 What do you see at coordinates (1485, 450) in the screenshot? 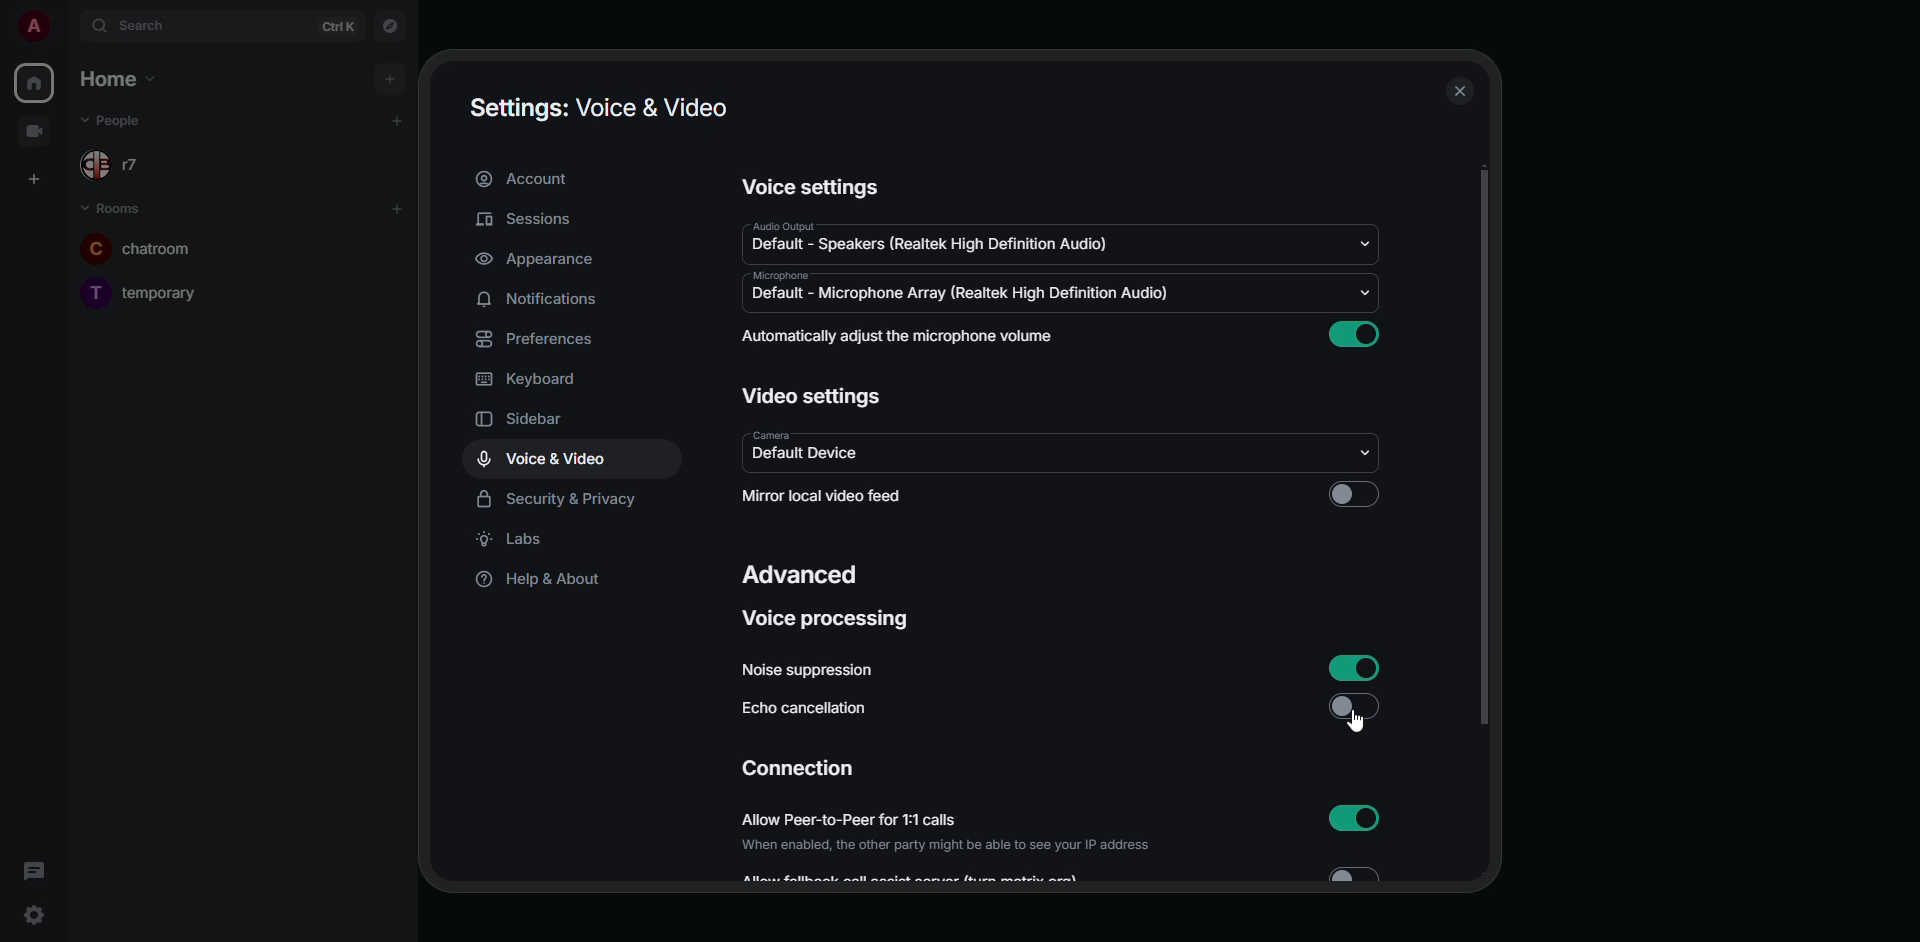
I see `scroll bar` at bounding box center [1485, 450].